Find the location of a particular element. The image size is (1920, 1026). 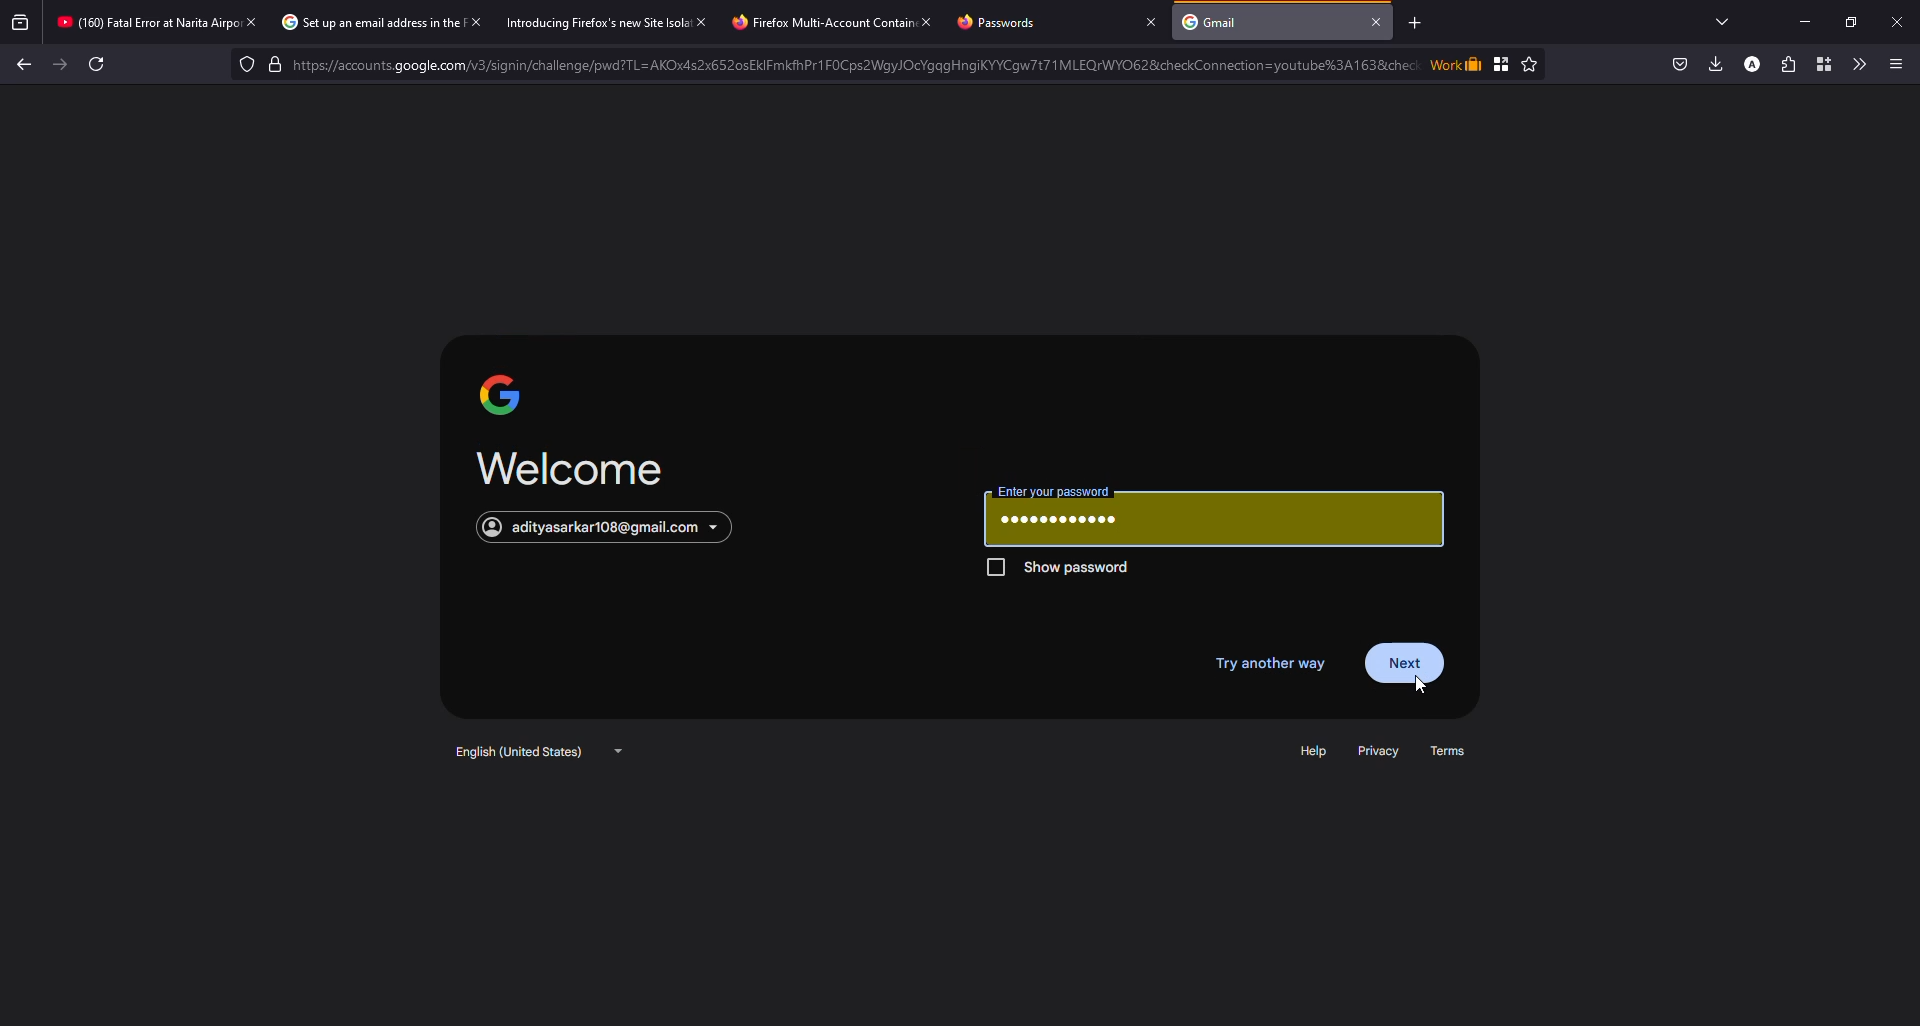

add is located at coordinates (1414, 23).